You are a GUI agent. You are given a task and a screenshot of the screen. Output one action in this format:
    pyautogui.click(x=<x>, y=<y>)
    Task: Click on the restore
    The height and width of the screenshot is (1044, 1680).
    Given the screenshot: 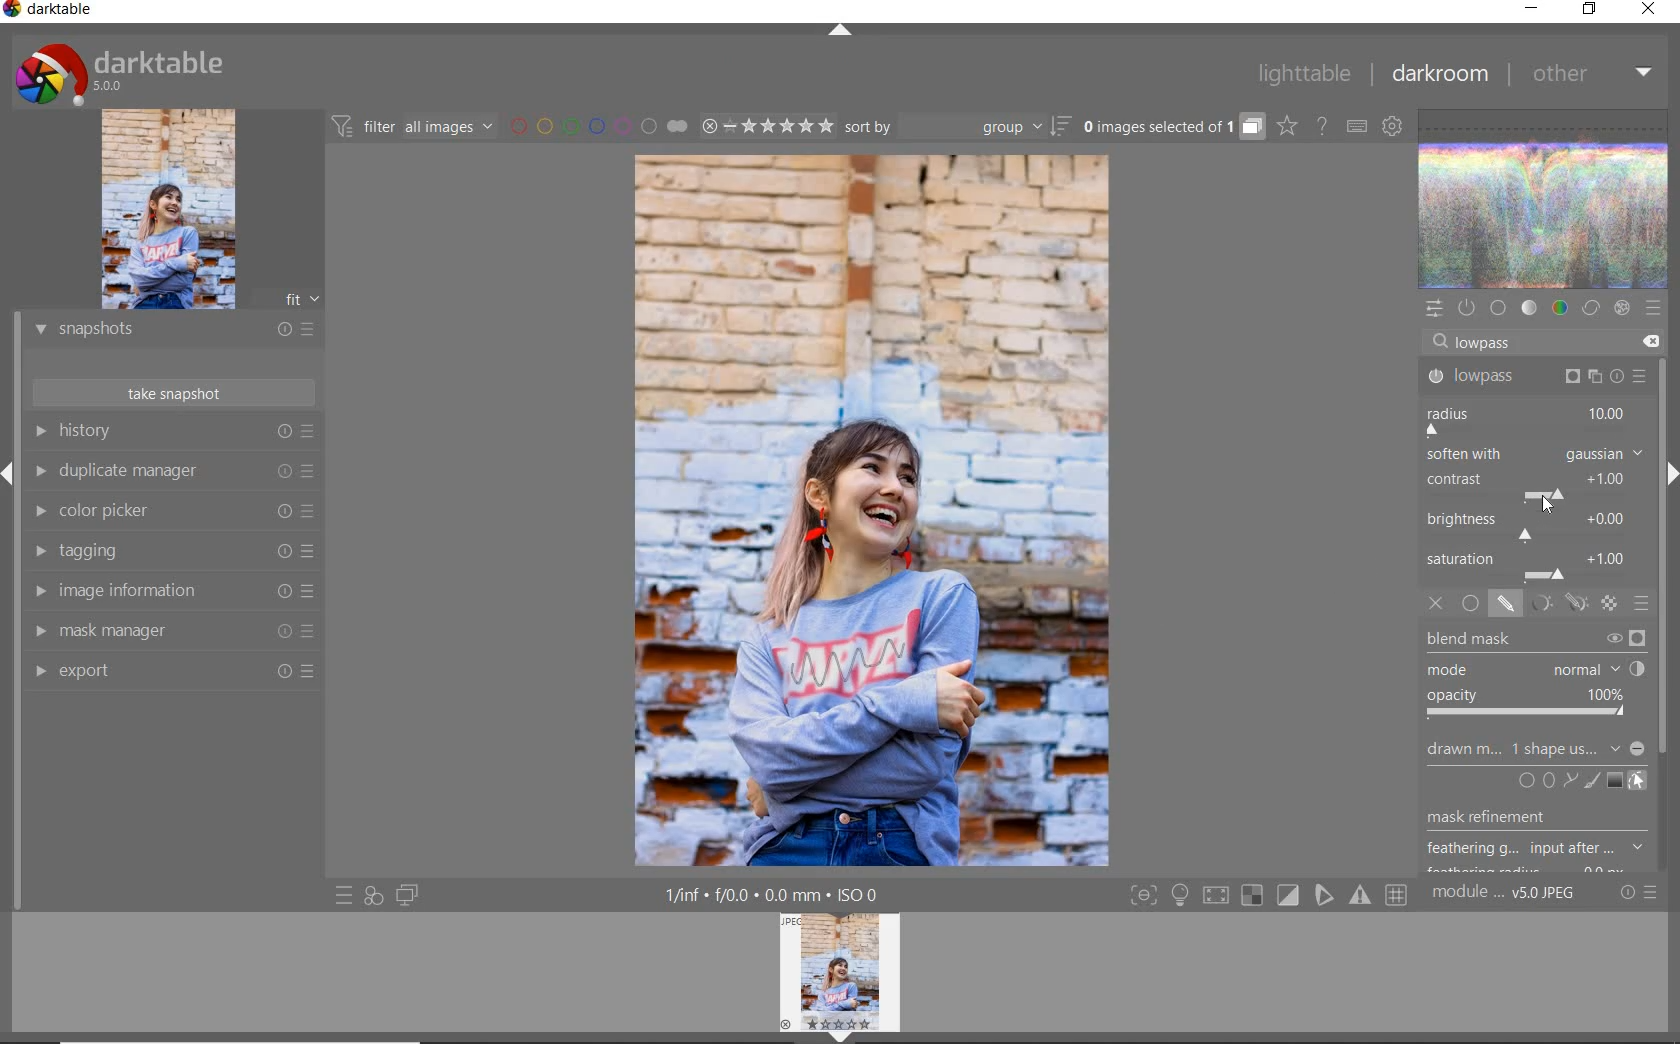 What is the action you would take?
    pyautogui.click(x=1590, y=11)
    